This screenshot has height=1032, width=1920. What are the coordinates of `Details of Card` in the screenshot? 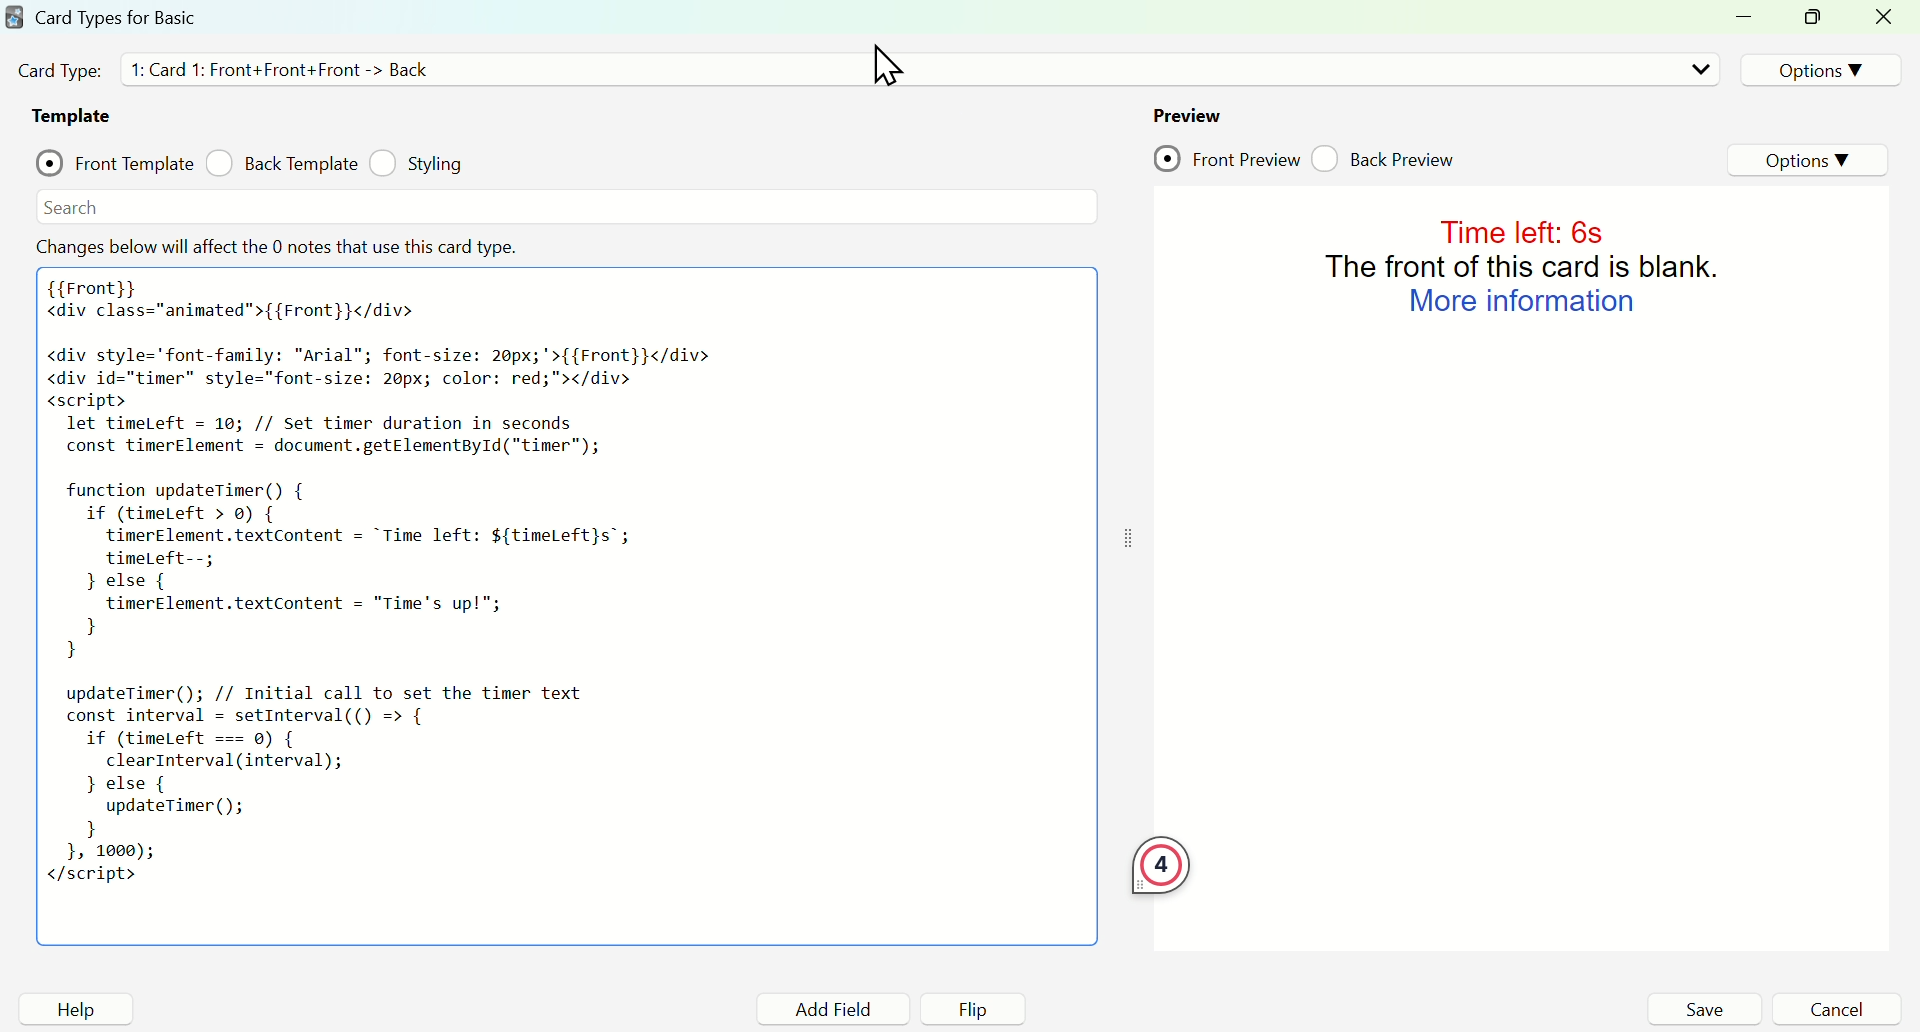 It's located at (289, 68).